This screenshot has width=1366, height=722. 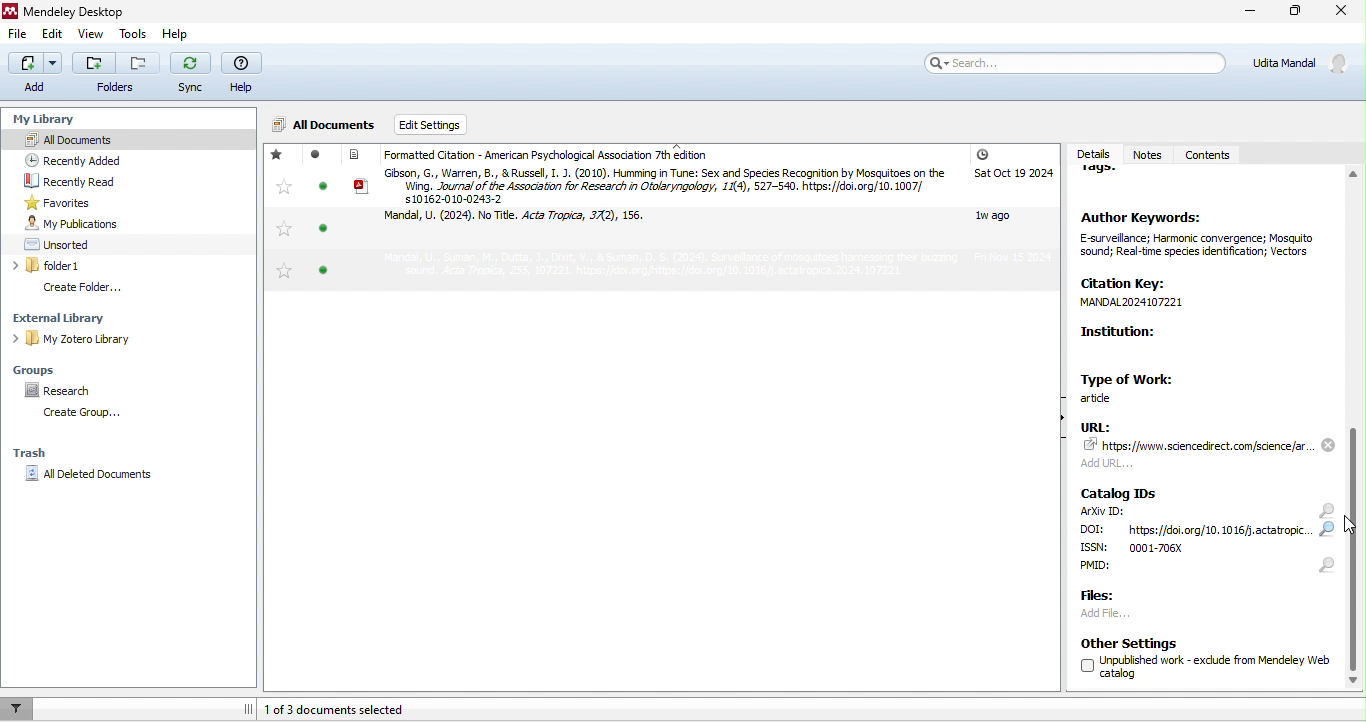 I want to click on search bar, so click(x=1072, y=62).